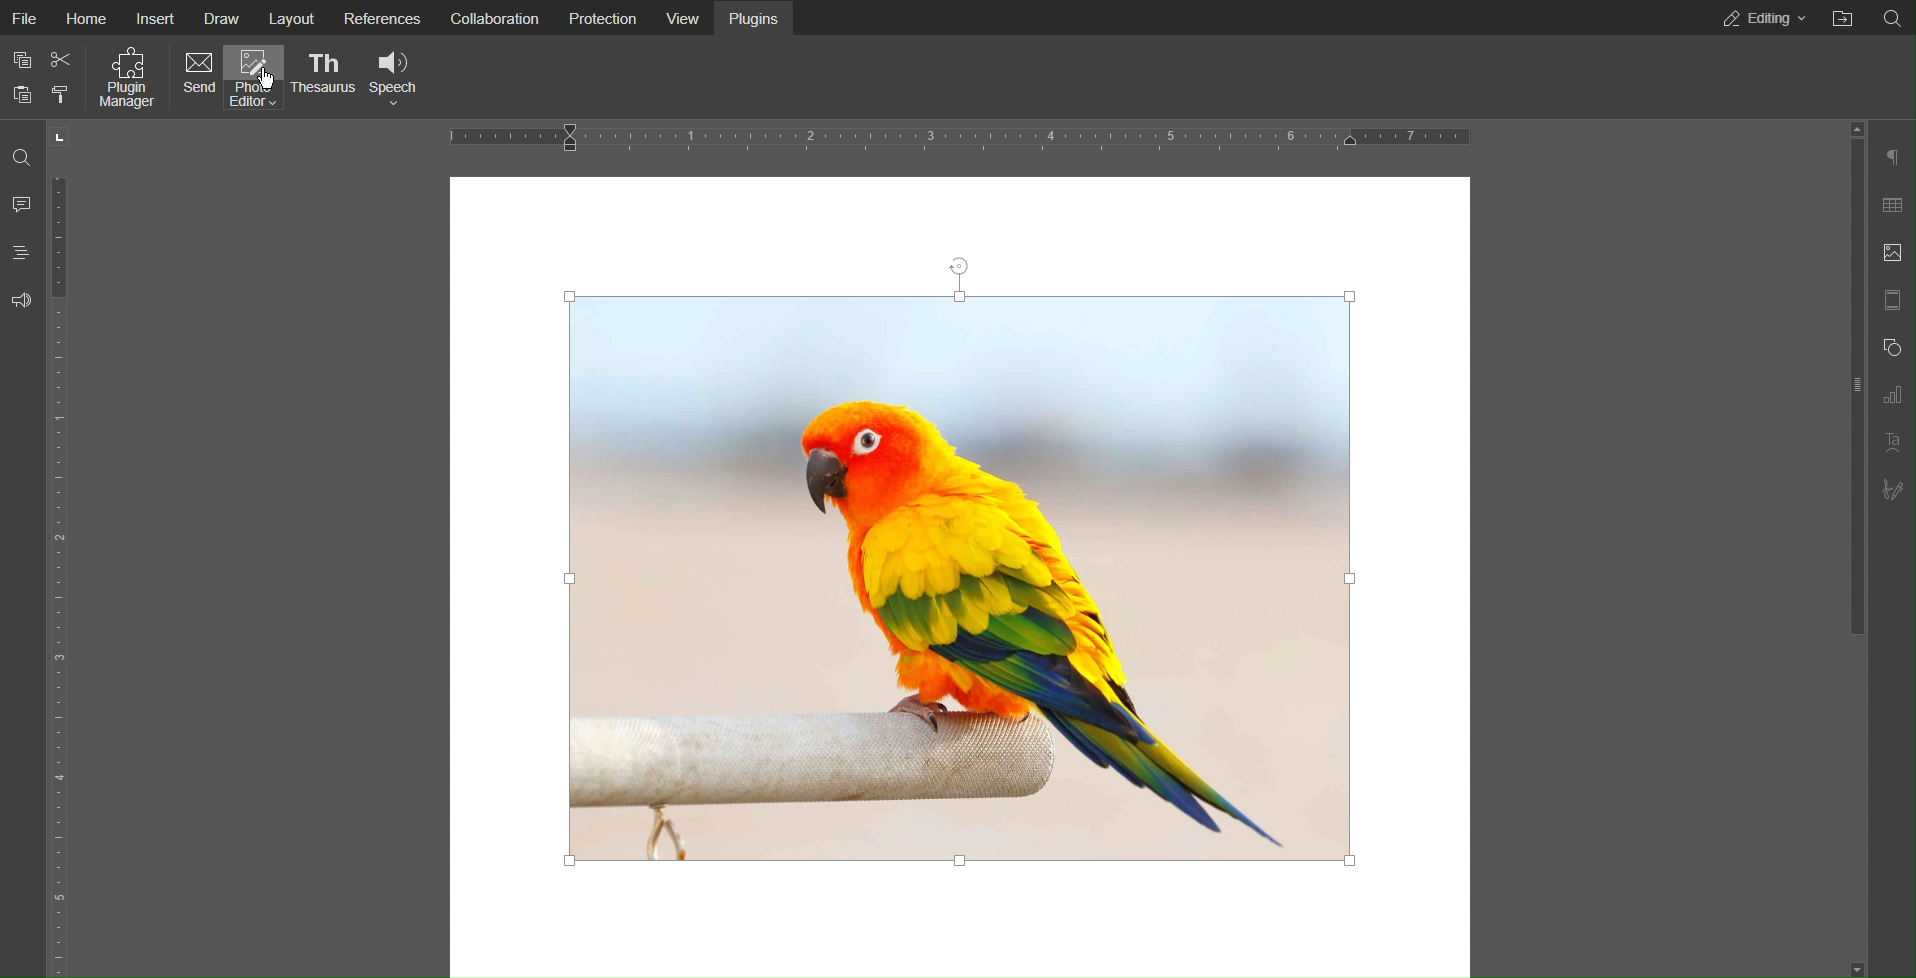 The image size is (1916, 978). What do you see at coordinates (197, 78) in the screenshot?
I see `Send ` at bounding box center [197, 78].